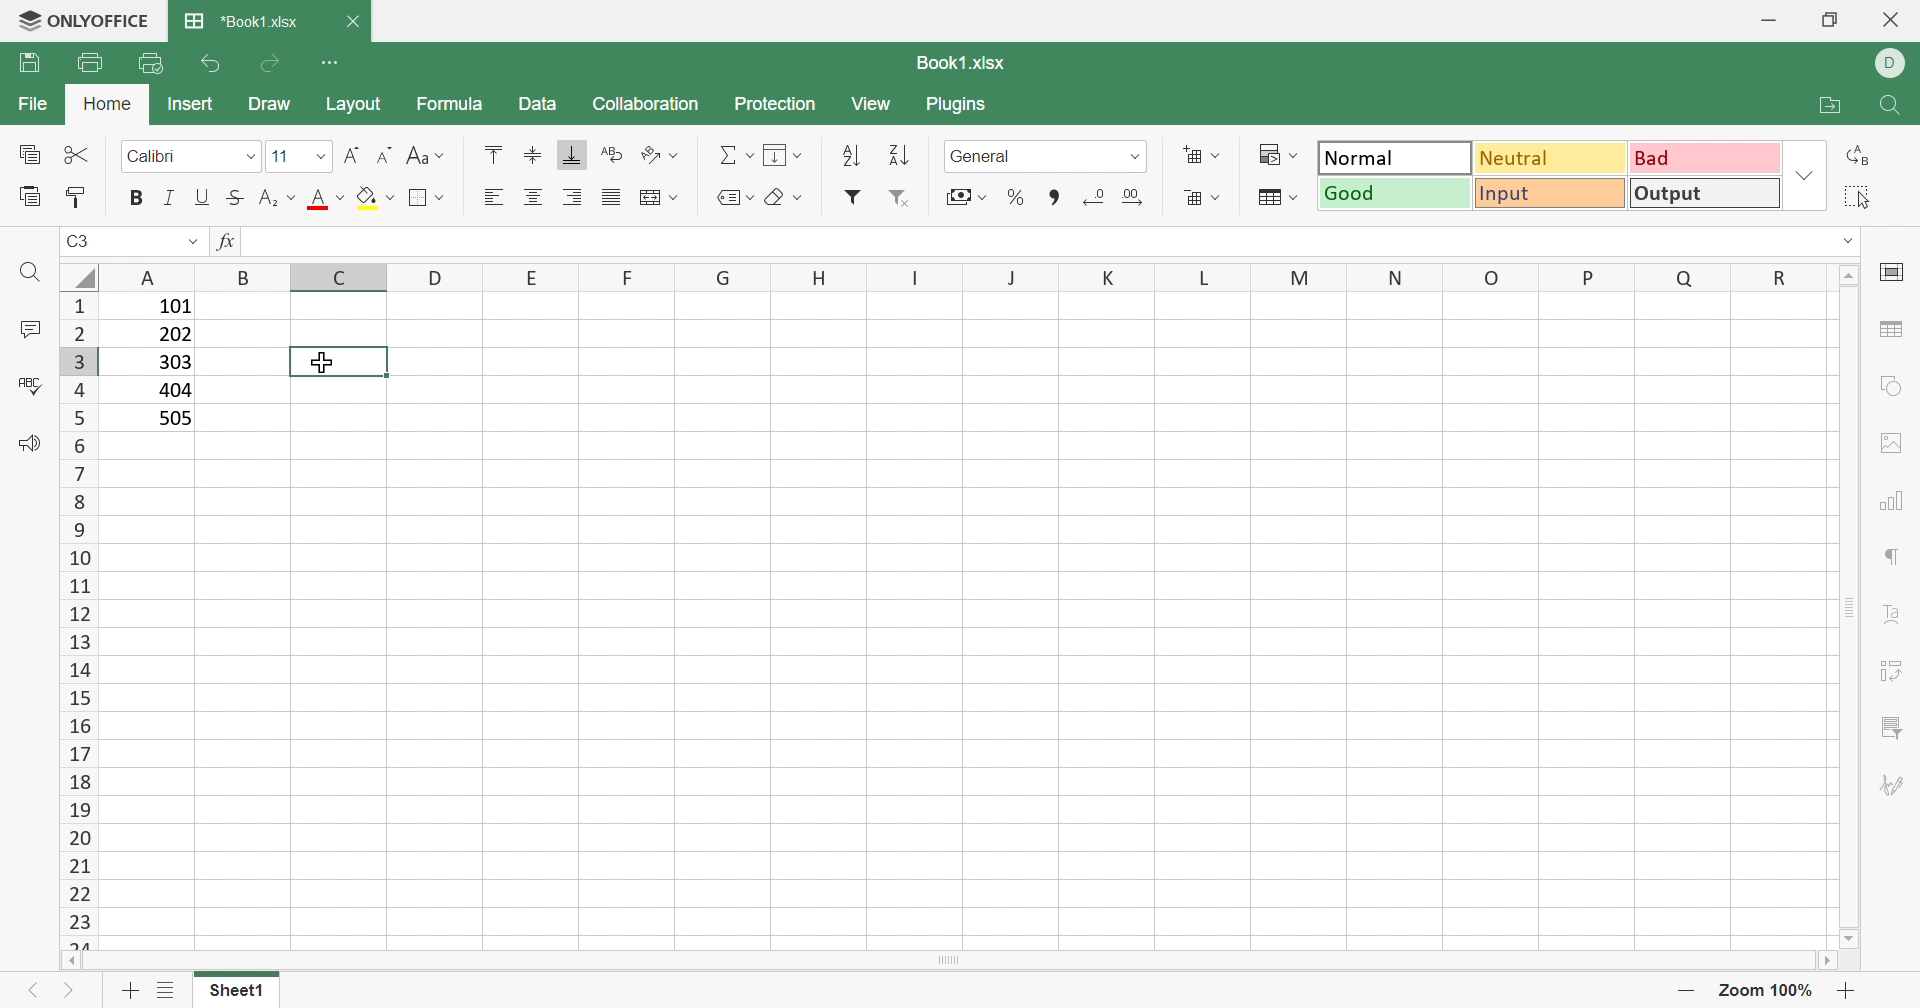 Image resolution: width=1920 pixels, height=1008 pixels. I want to click on Currency style, so click(962, 195).